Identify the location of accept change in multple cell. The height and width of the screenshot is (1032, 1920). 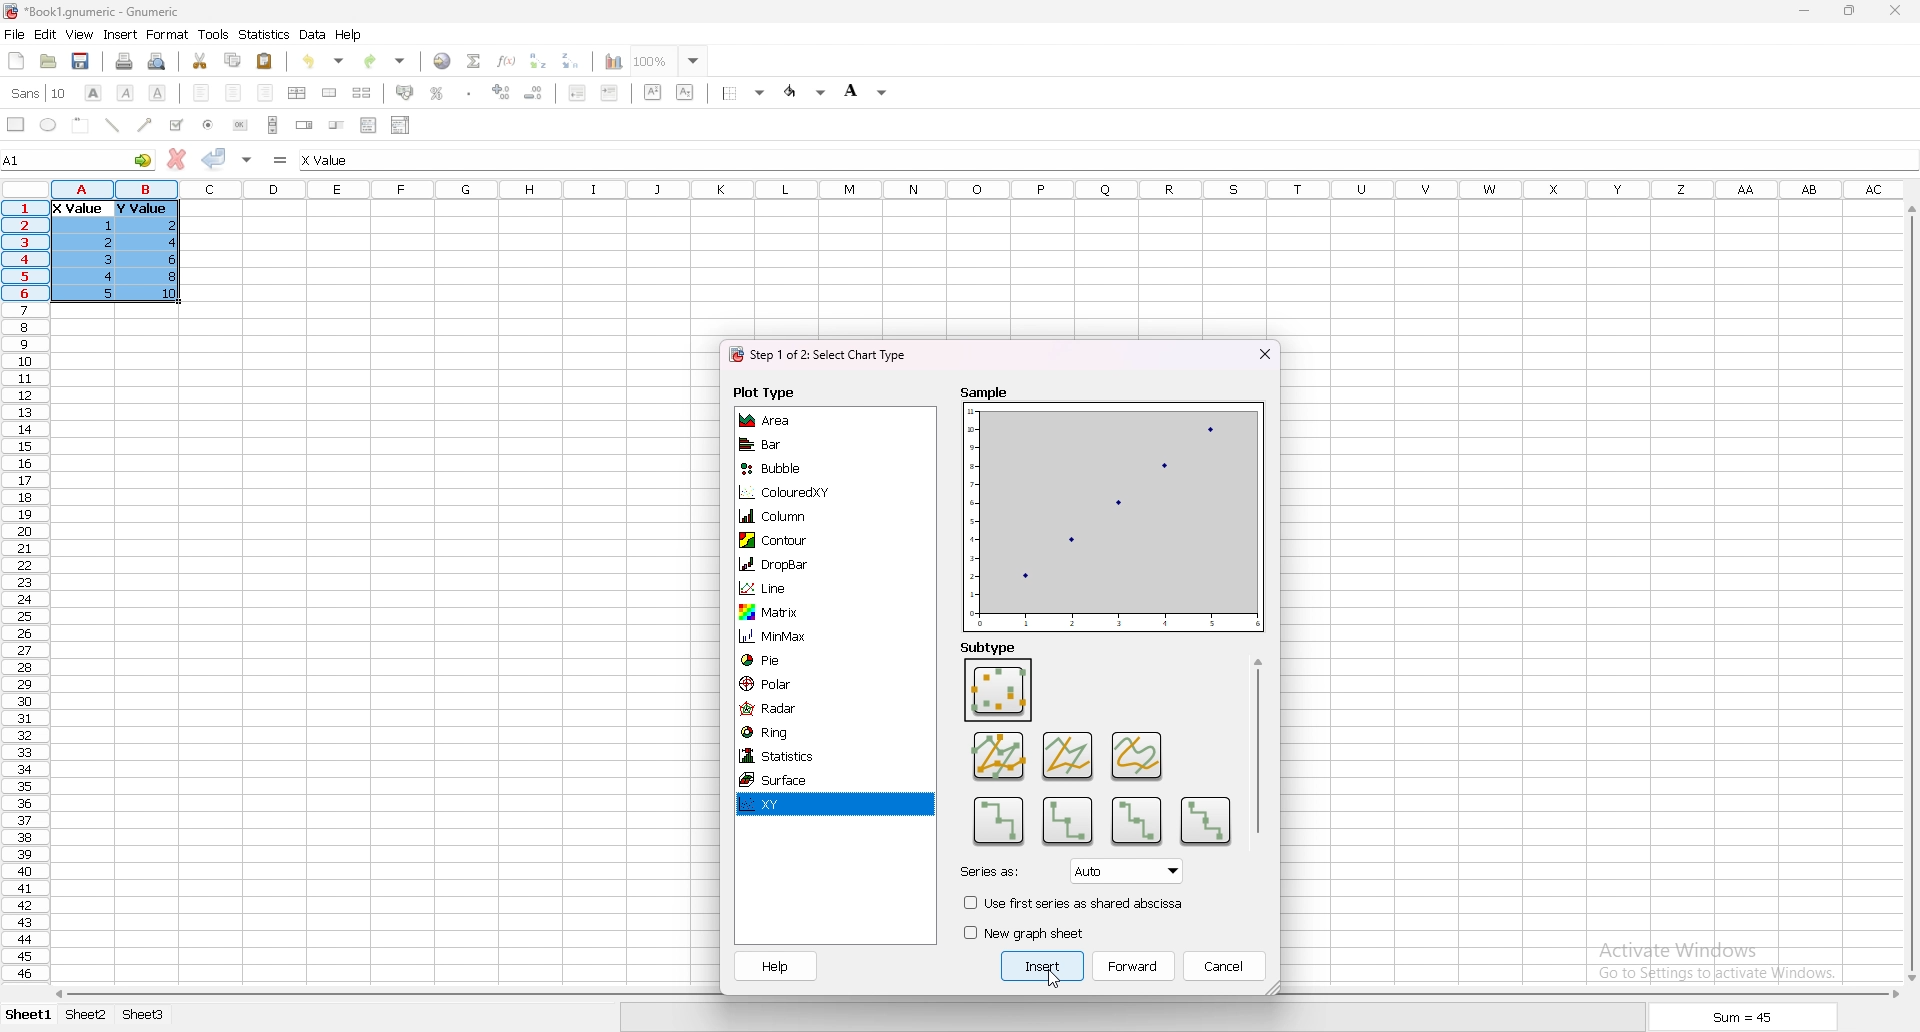
(249, 158).